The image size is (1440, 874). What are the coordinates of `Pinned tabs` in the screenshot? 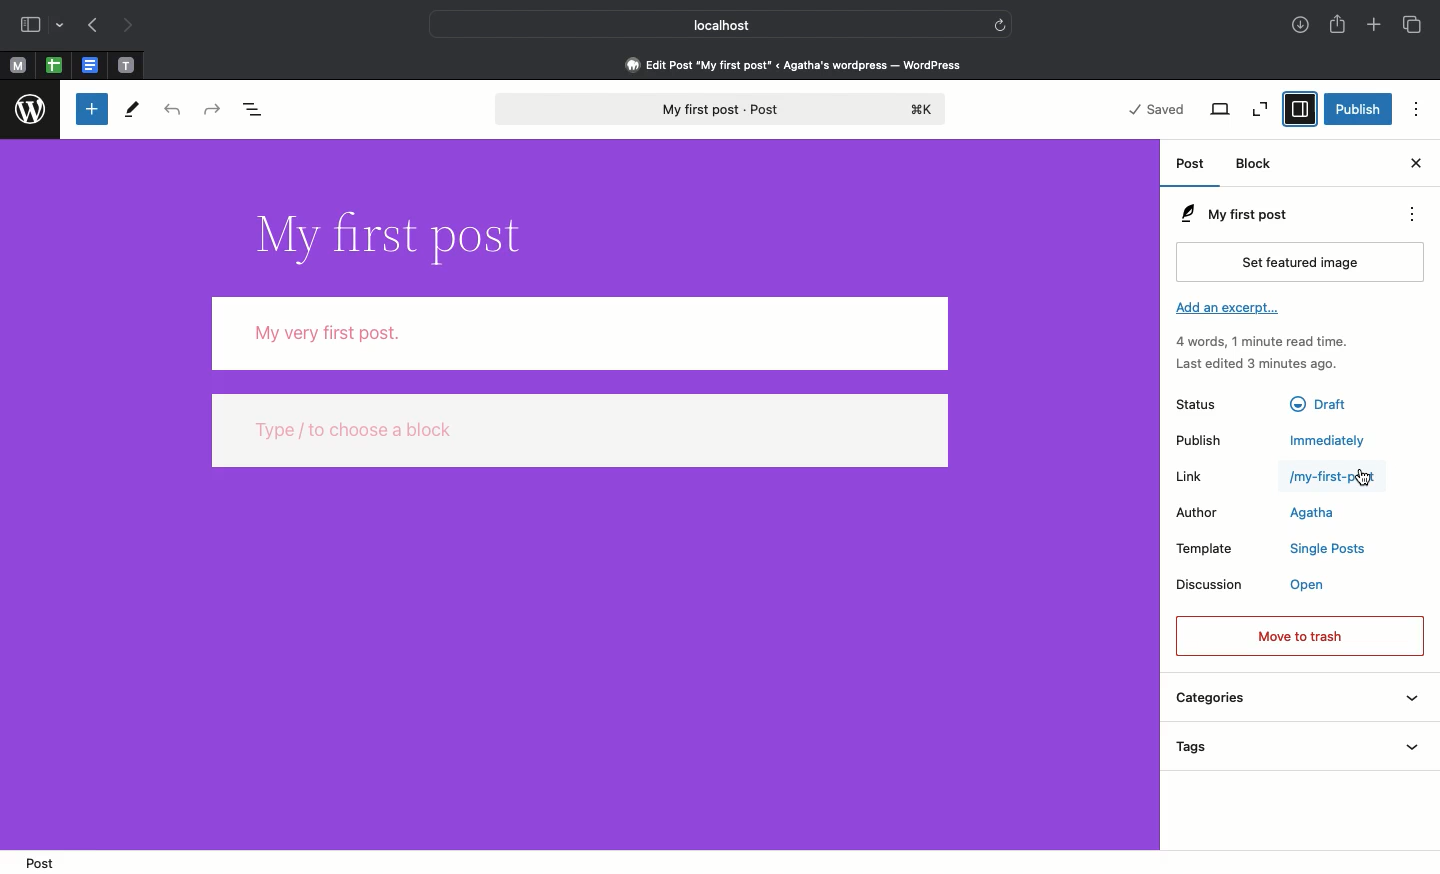 It's located at (19, 65).